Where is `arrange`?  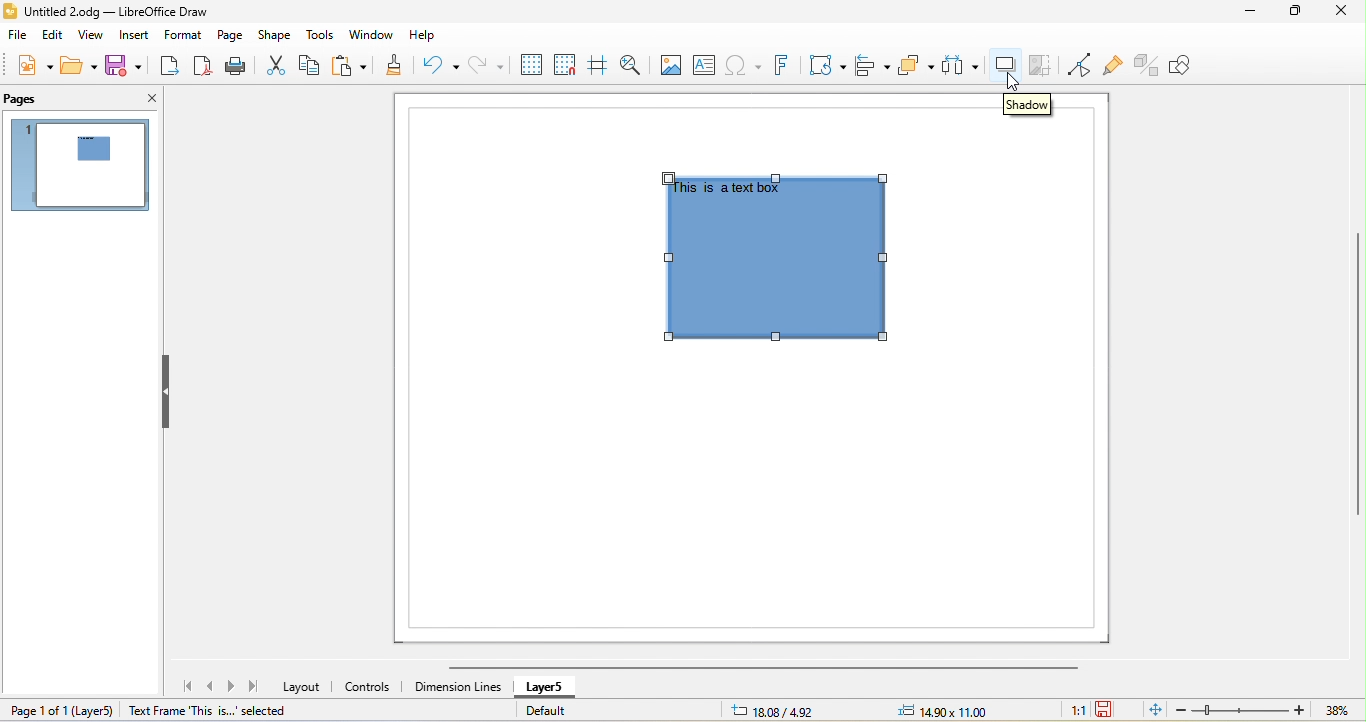
arrange is located at coordinates (914, 65).